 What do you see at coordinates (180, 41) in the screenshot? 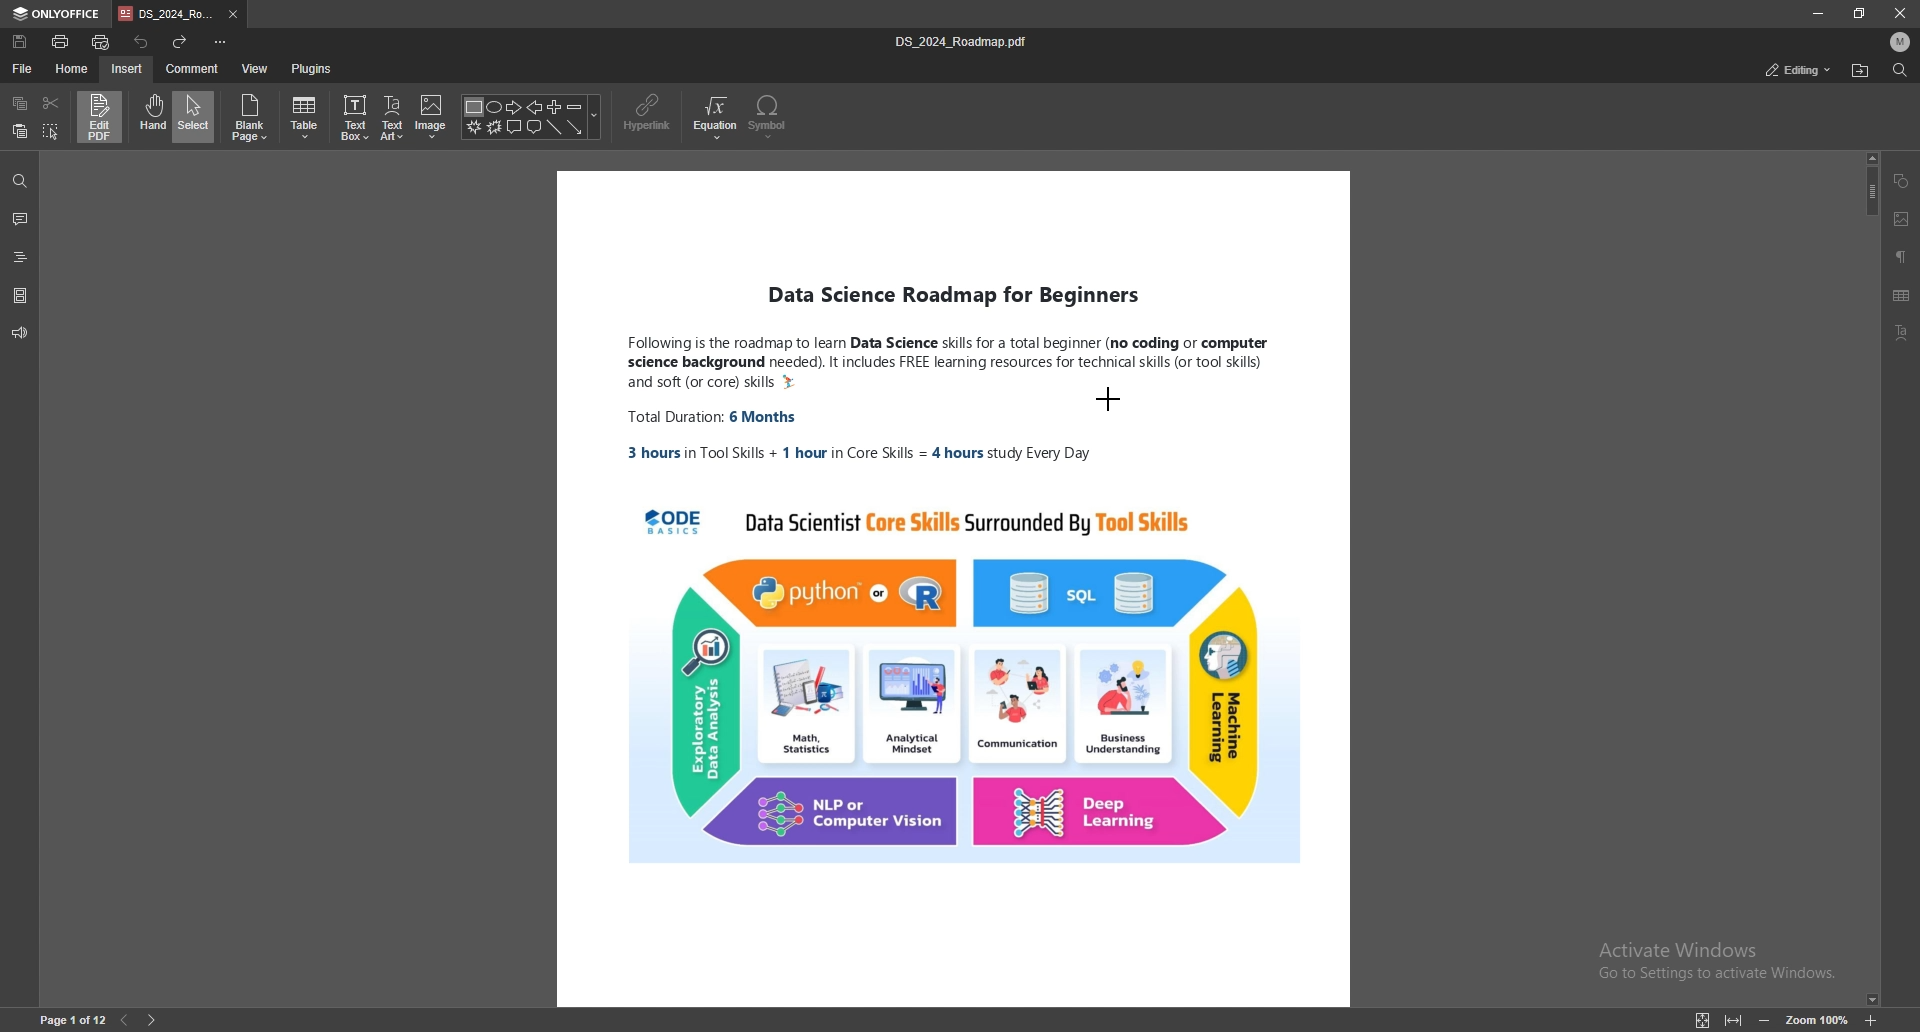
I see `redo` at bounding box center [180, 41].